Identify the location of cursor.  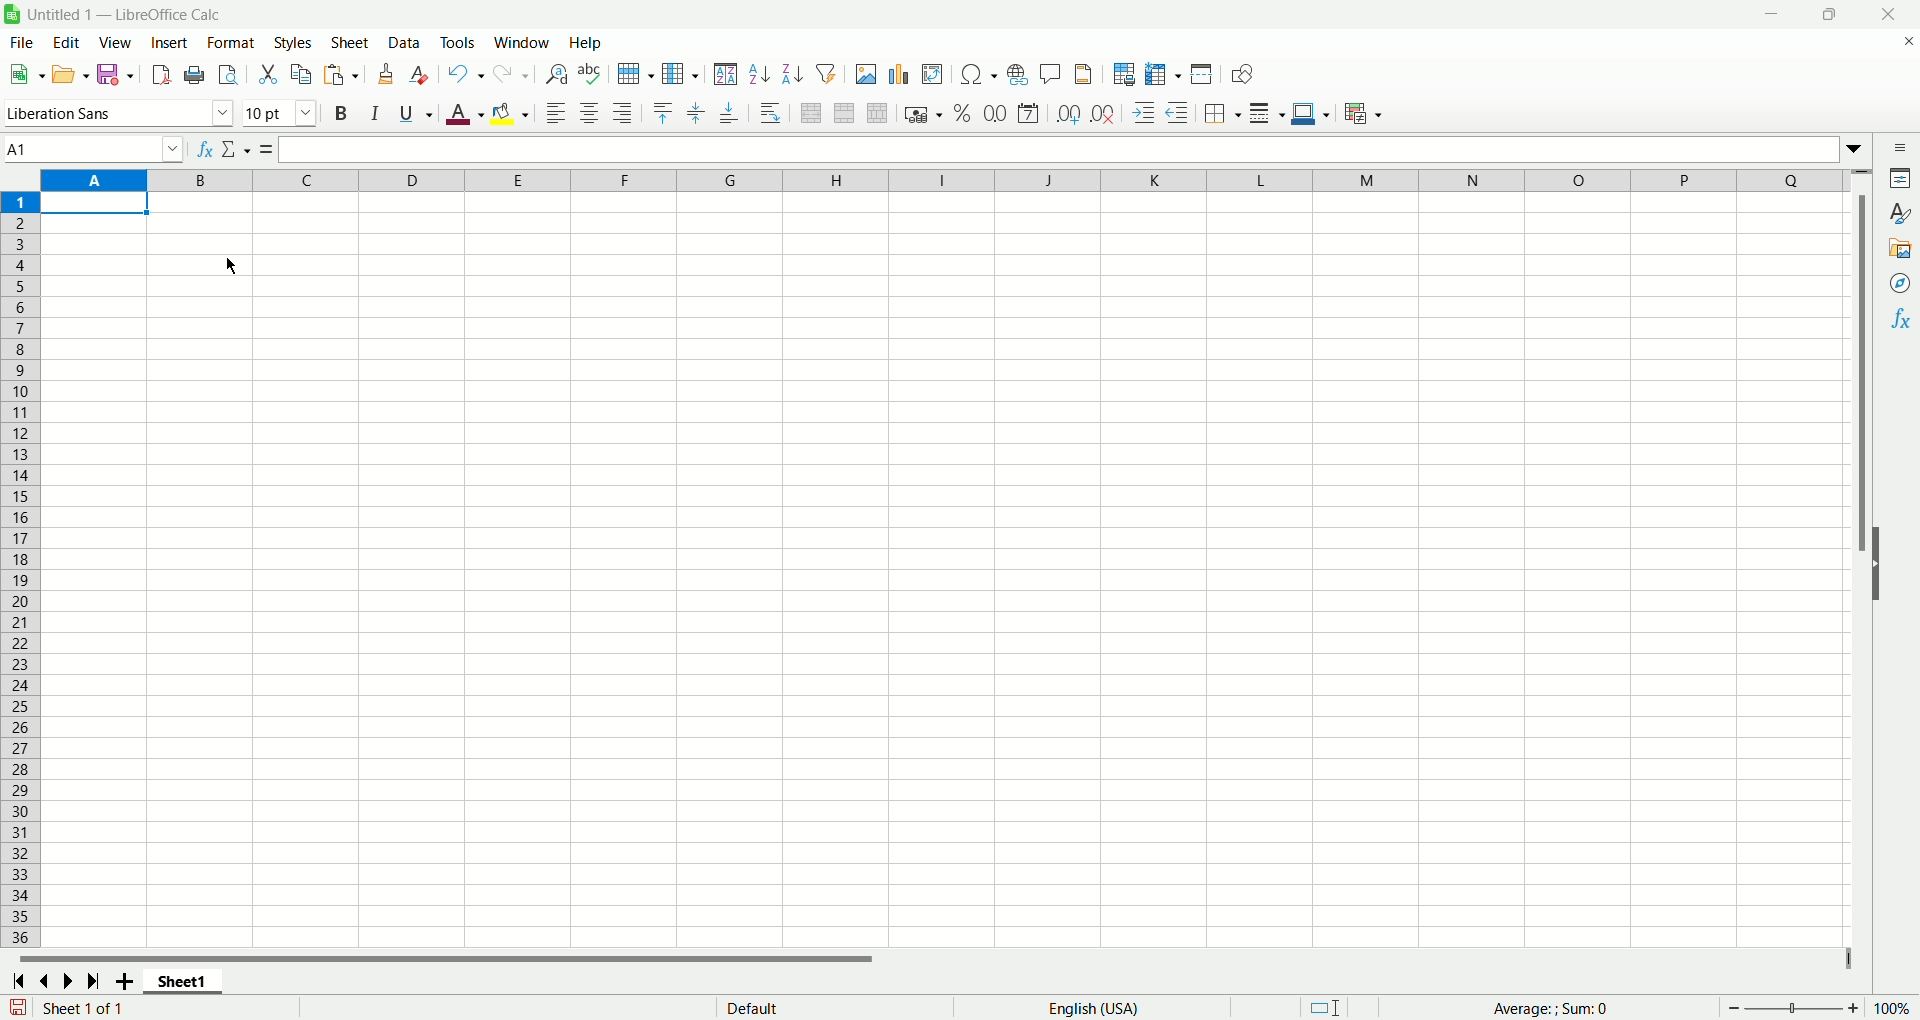
(231, 264).